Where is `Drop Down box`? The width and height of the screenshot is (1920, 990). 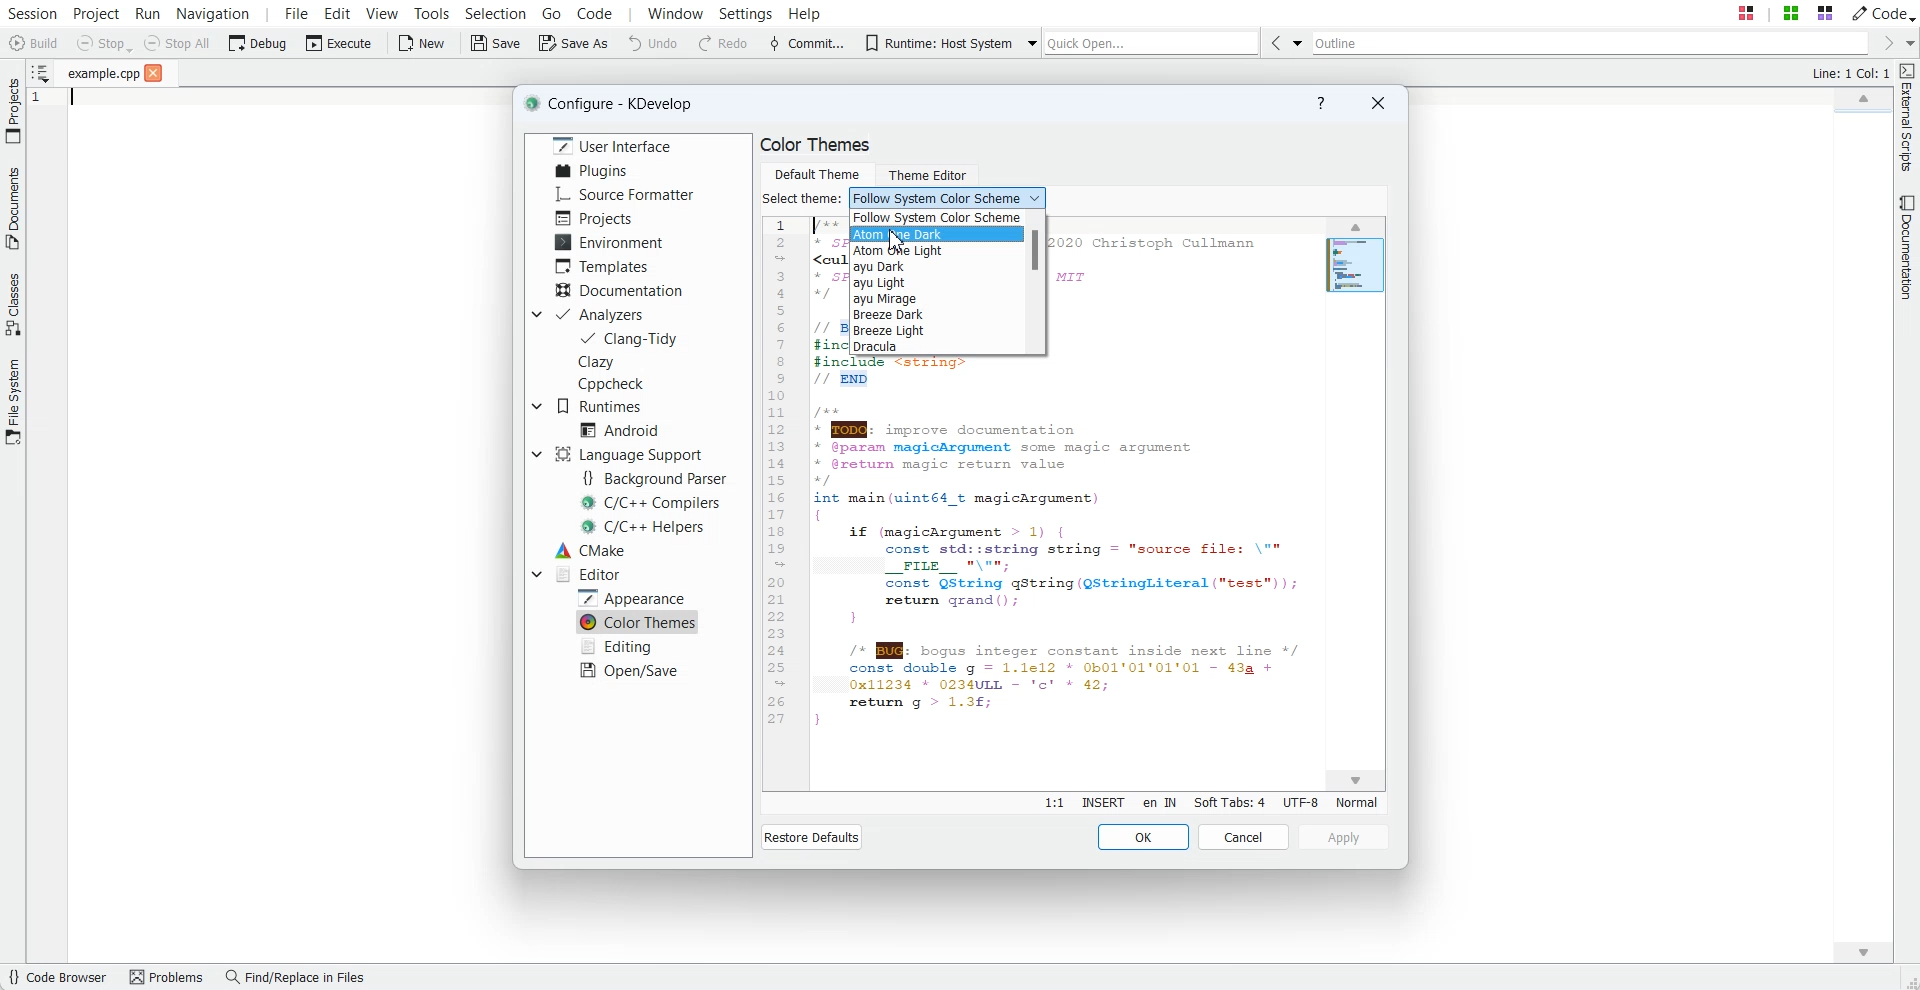 Drop Down box is located at coordinates (536, 573).